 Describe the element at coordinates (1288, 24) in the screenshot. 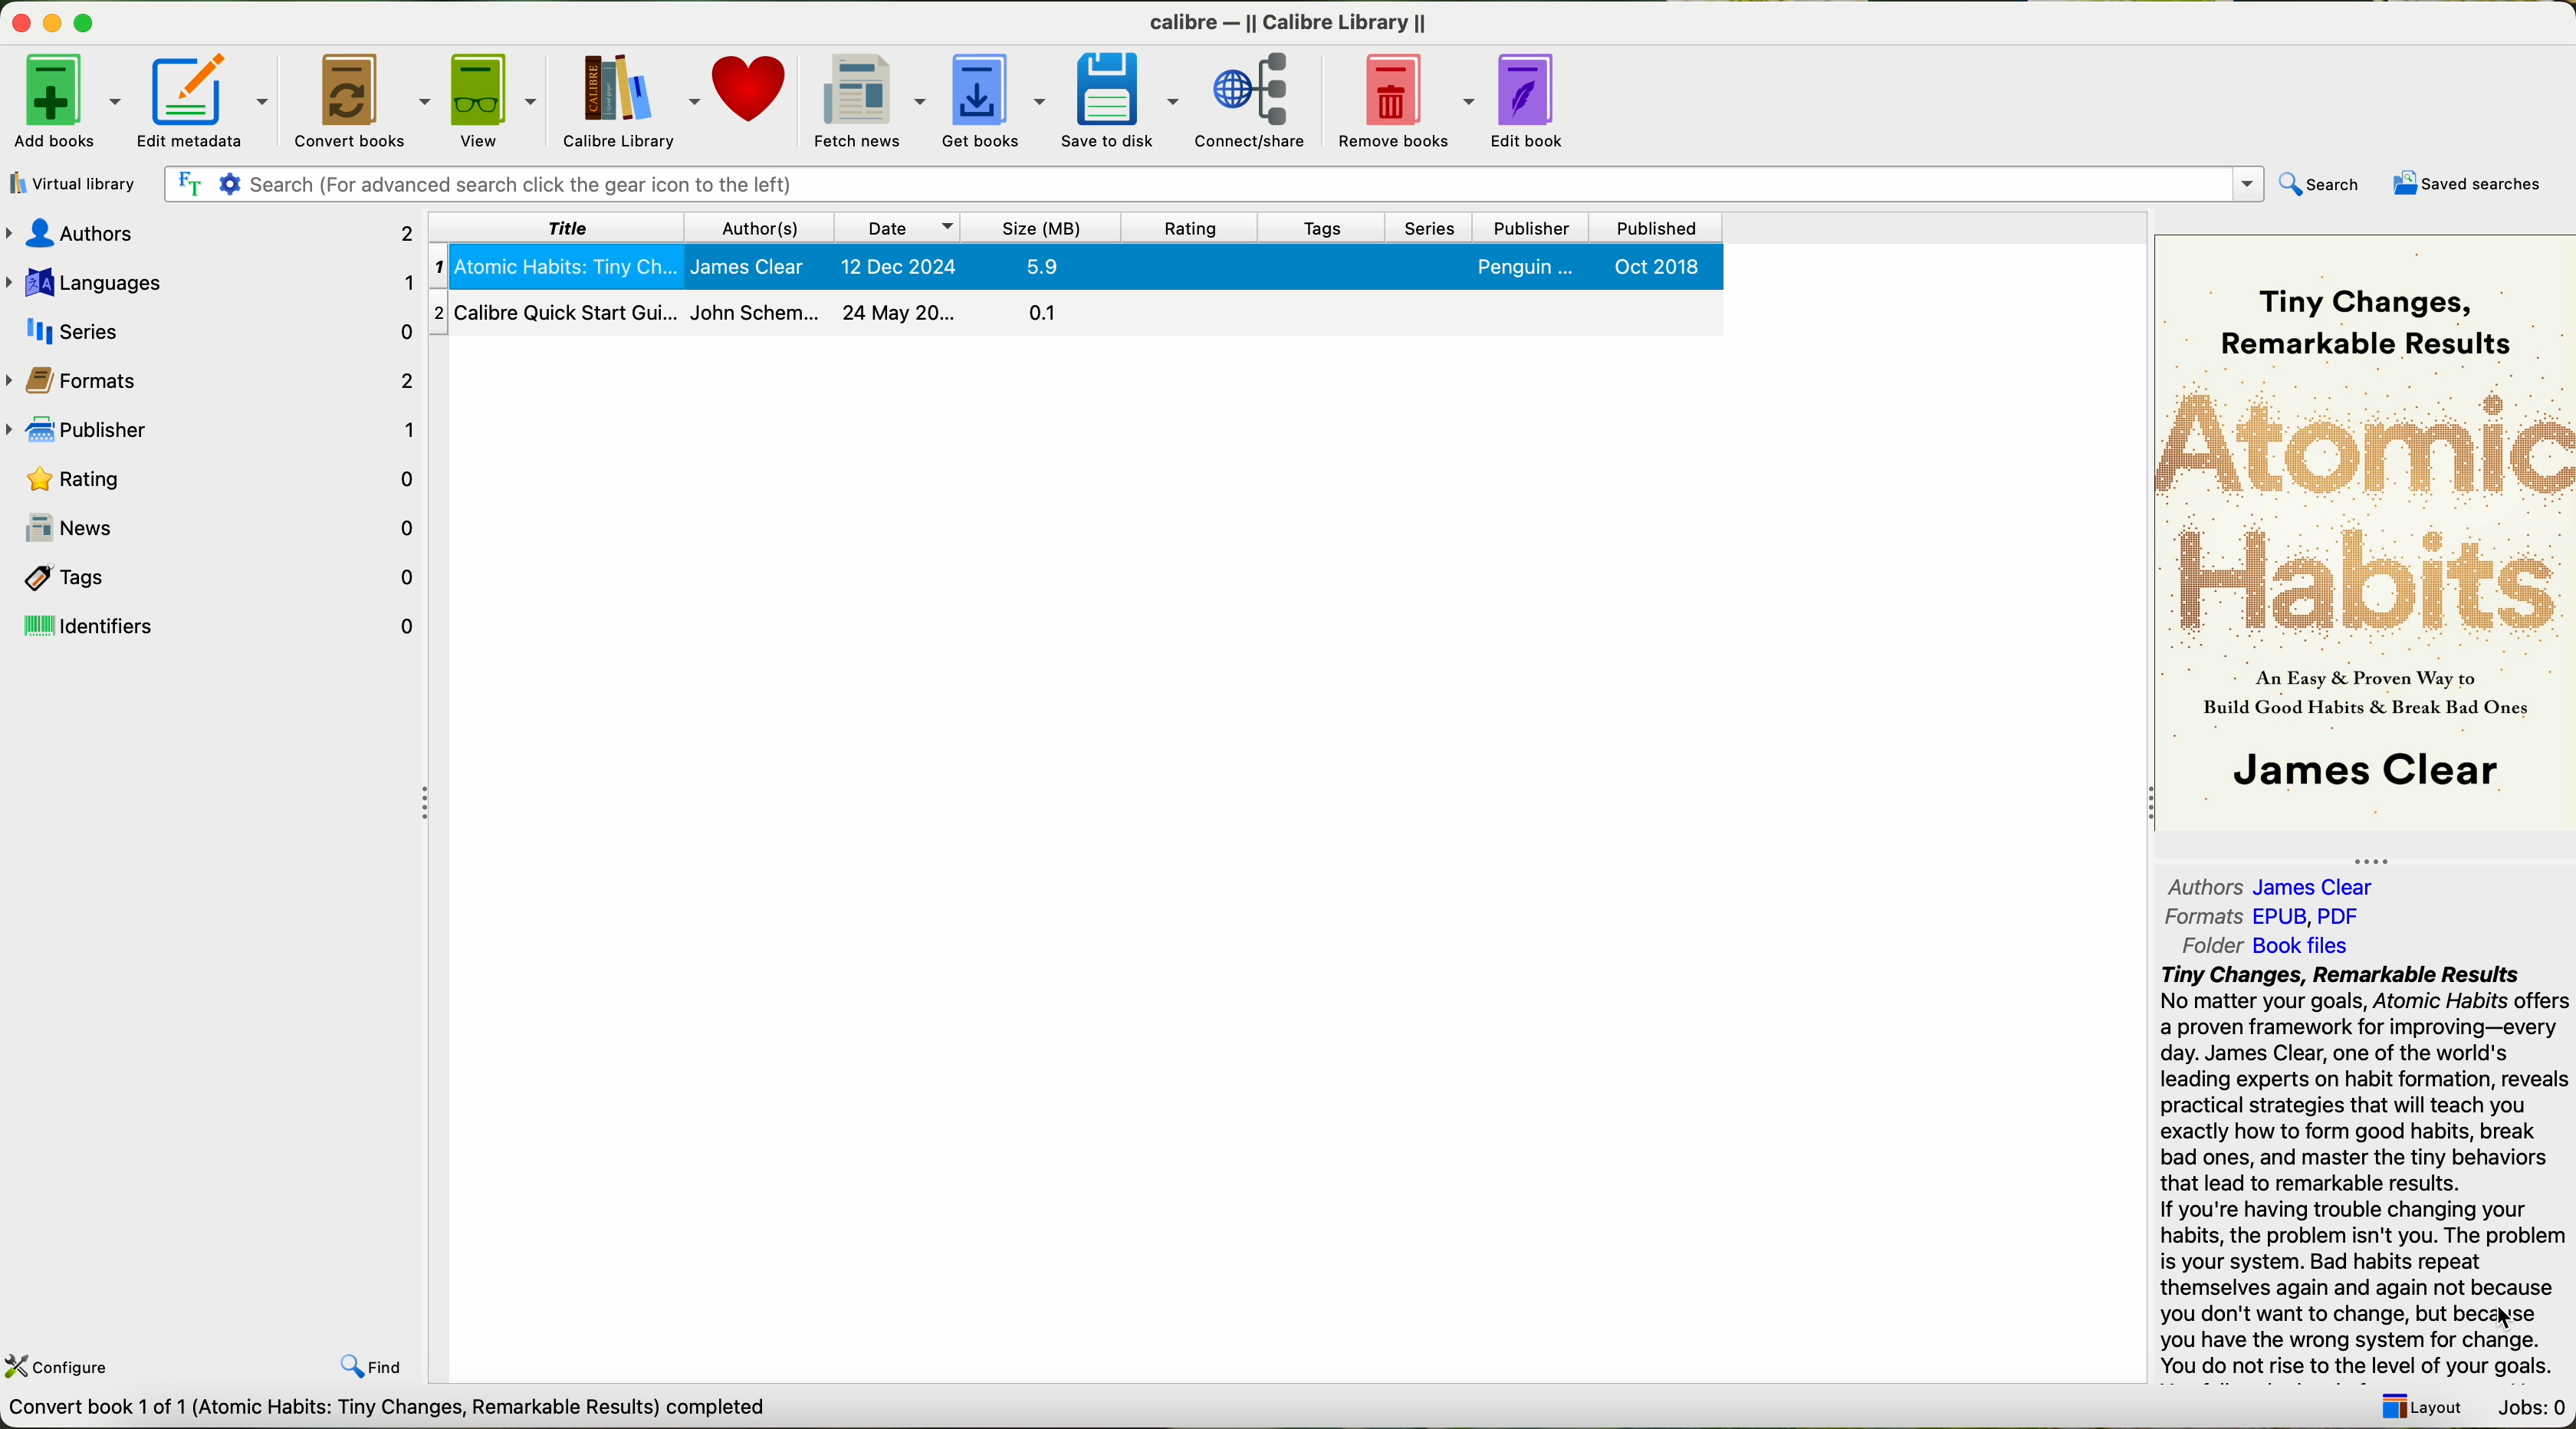

I see `calibre` at that location.